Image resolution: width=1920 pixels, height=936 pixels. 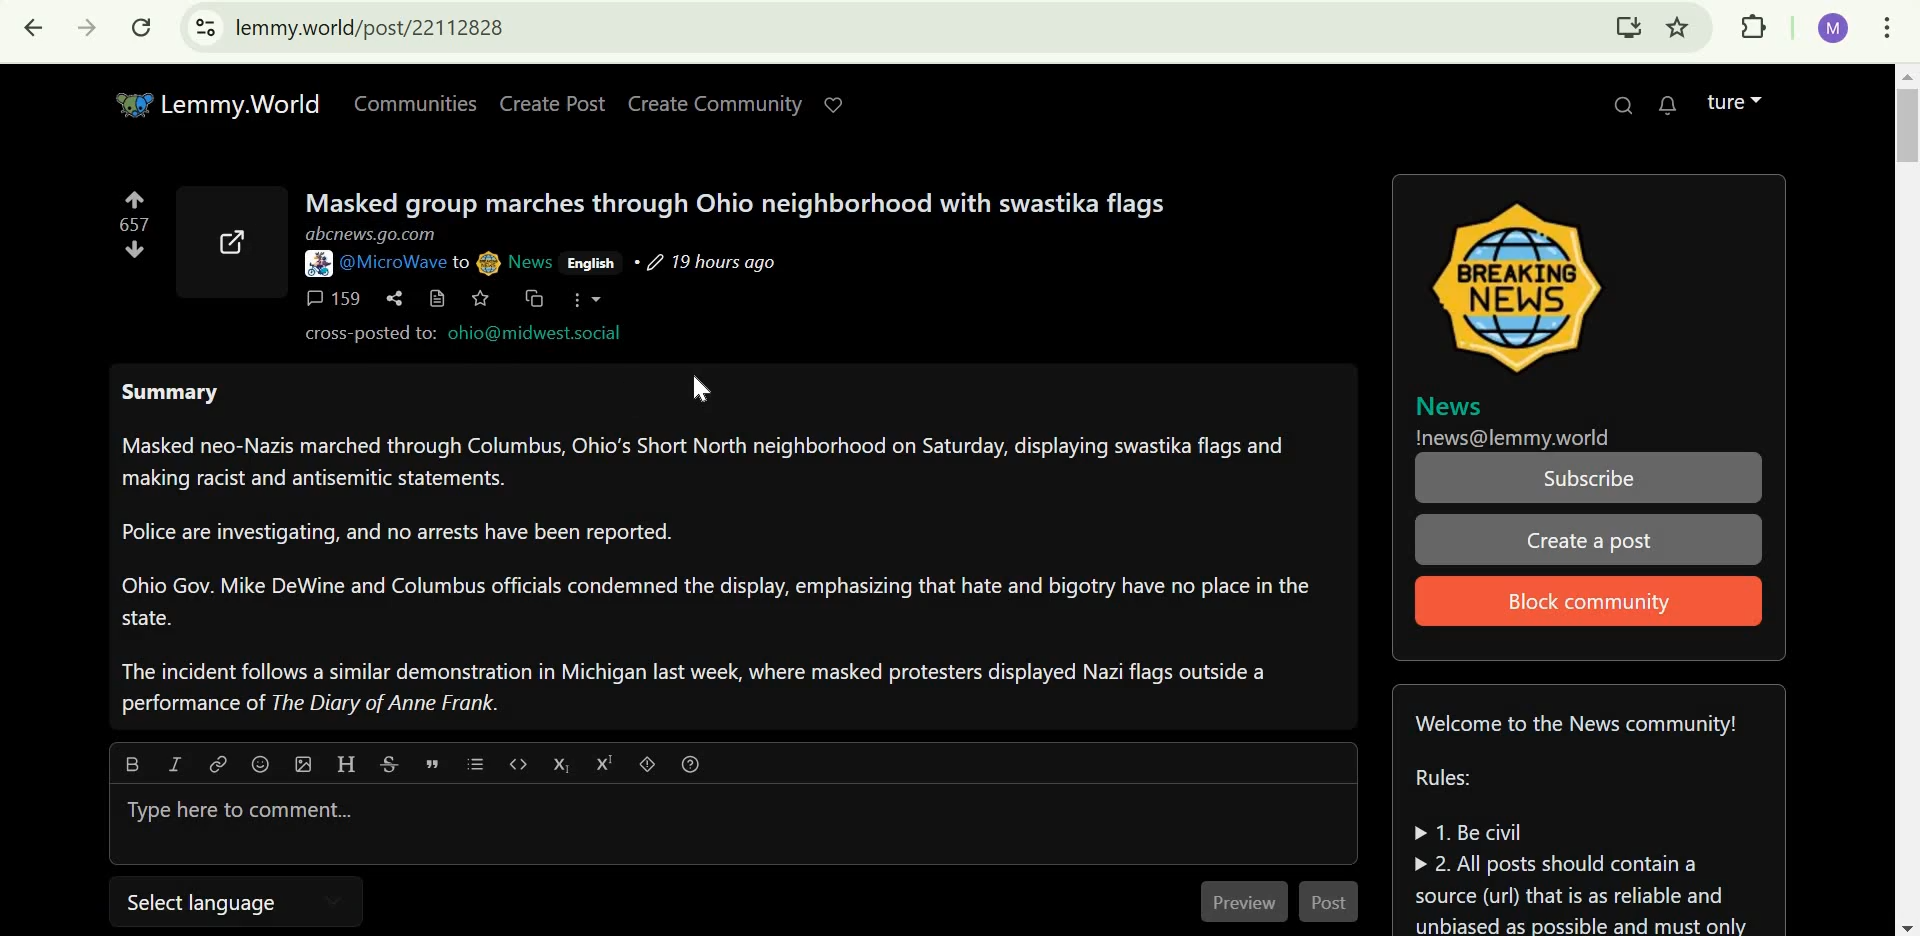 What do you see at coordinates (1526, 286) in the screenshot?
I see `image icon` at bounding box center [1526, 286].